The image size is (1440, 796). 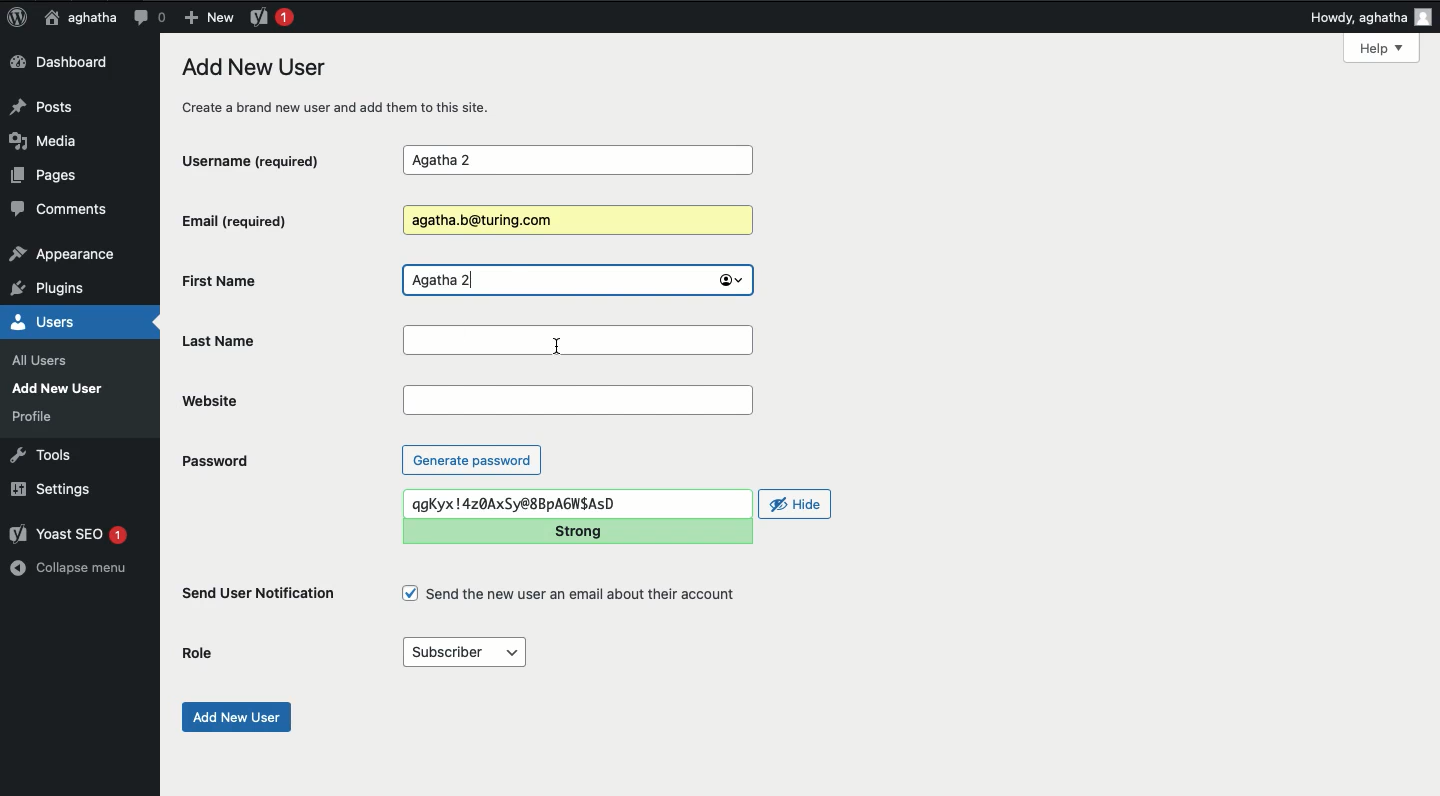 What do you see at coordinates (270, 16) in the screenshot?
I see `Yoast` at bounding box center [270, 16].